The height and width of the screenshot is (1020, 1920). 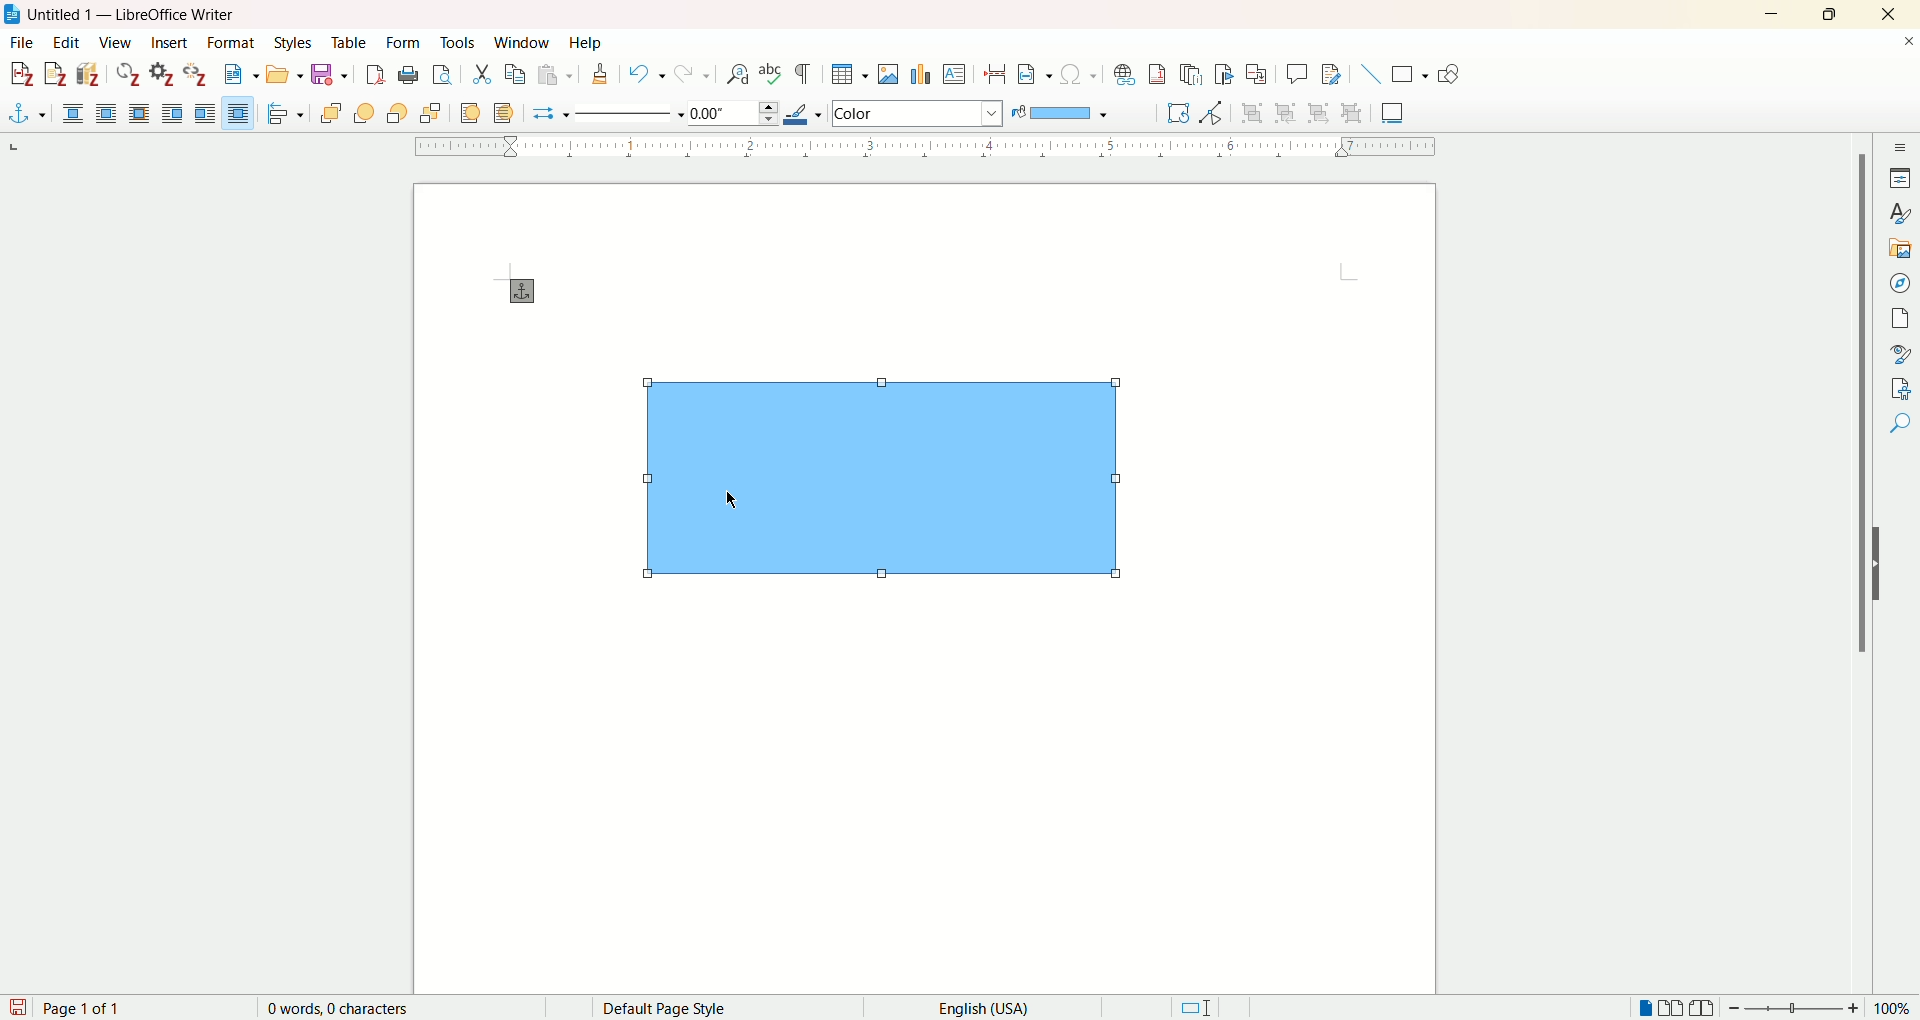 I want to click on English(USA), so click(x=992, y=1007).